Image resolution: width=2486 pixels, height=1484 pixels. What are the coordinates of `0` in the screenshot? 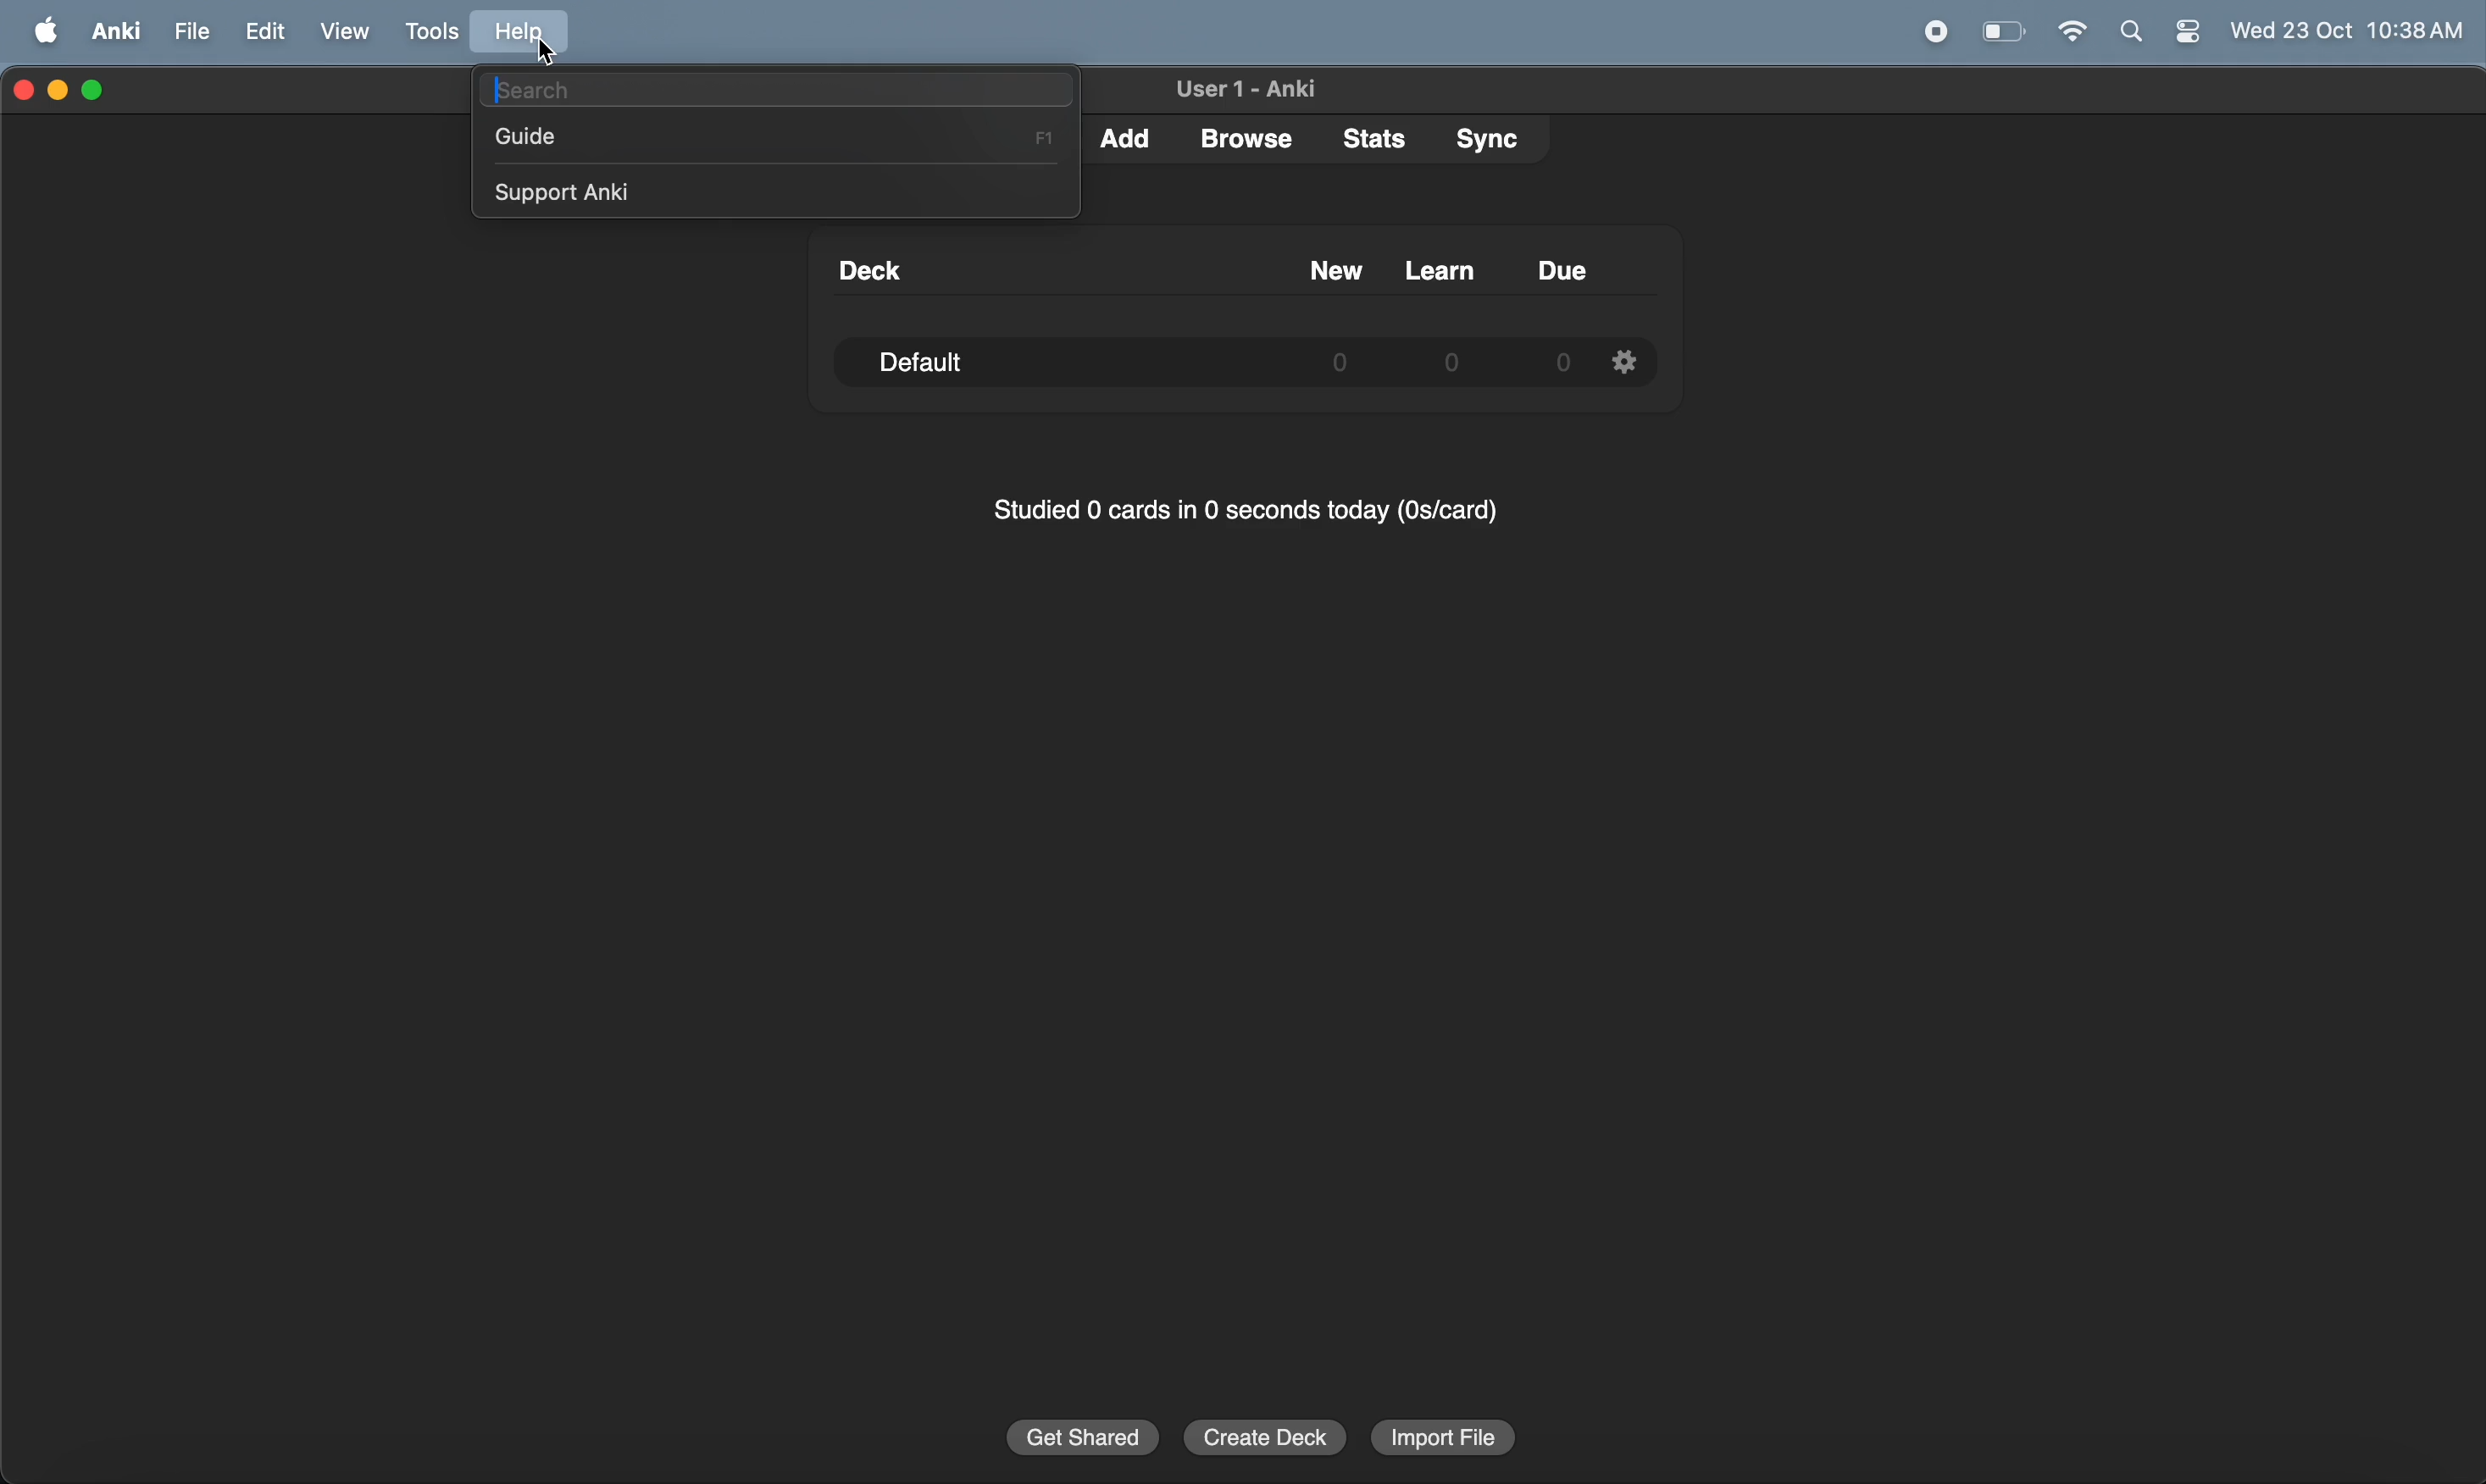 It's located at (1340, 364).